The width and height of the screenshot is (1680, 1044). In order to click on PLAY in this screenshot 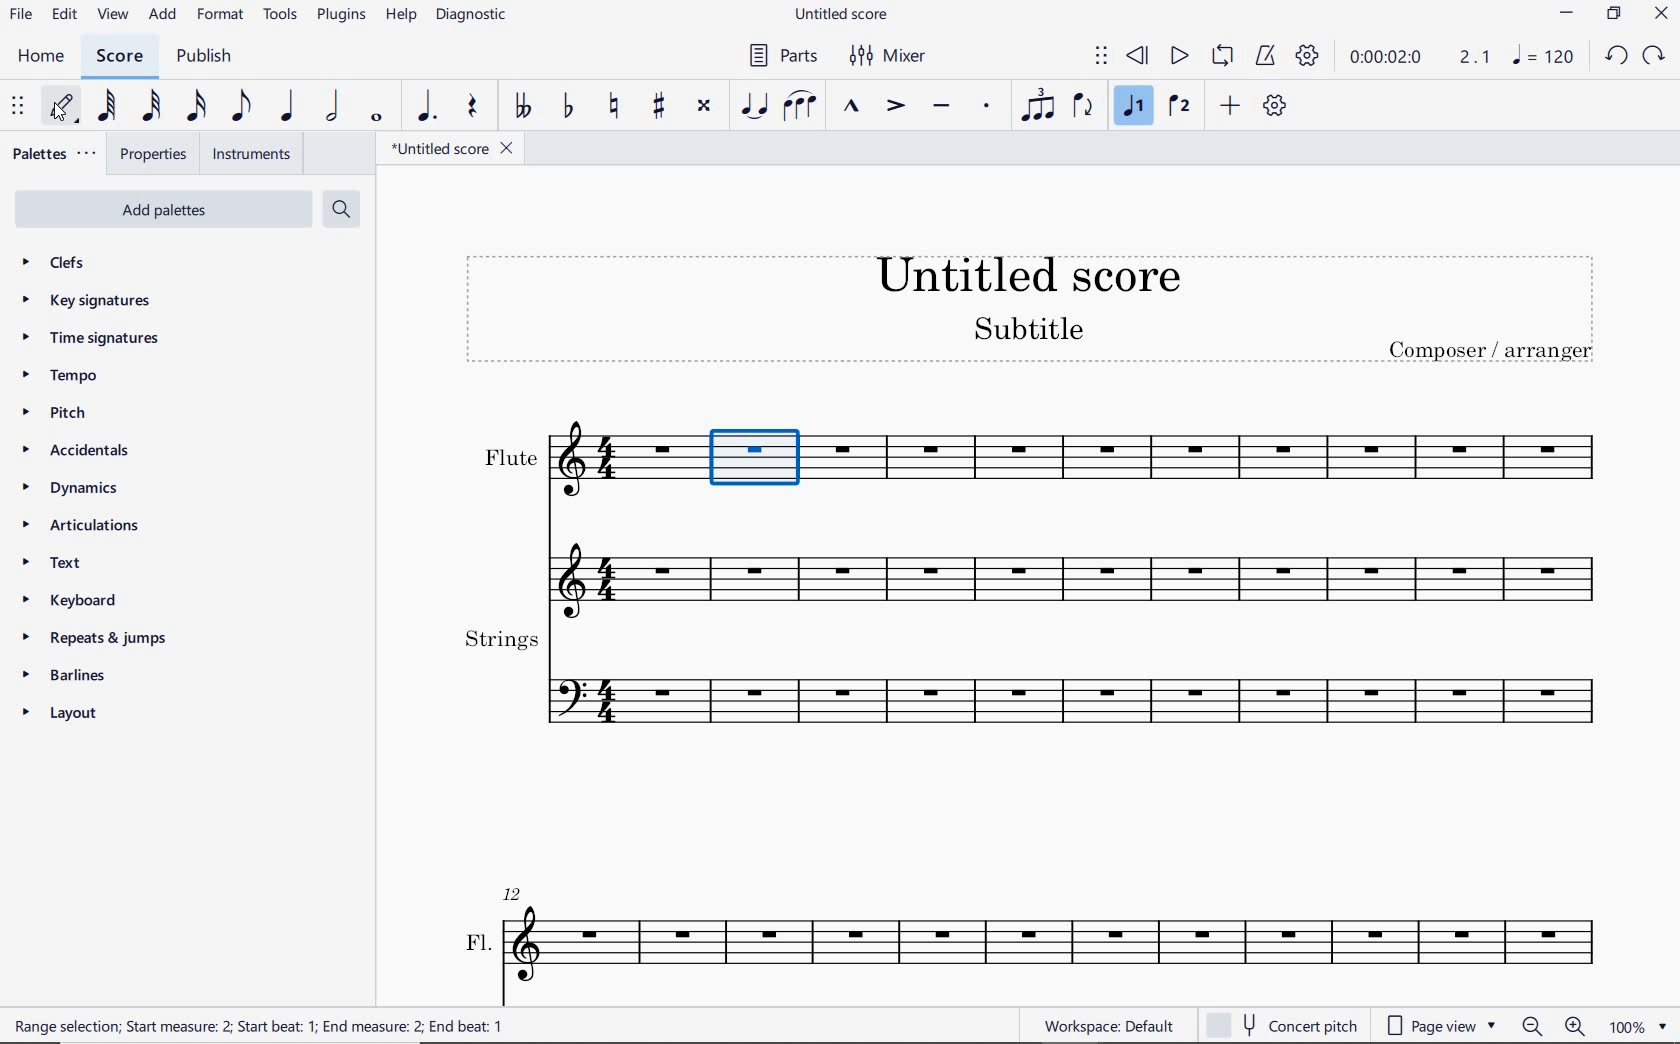, I will do `click(1175, 56)`.